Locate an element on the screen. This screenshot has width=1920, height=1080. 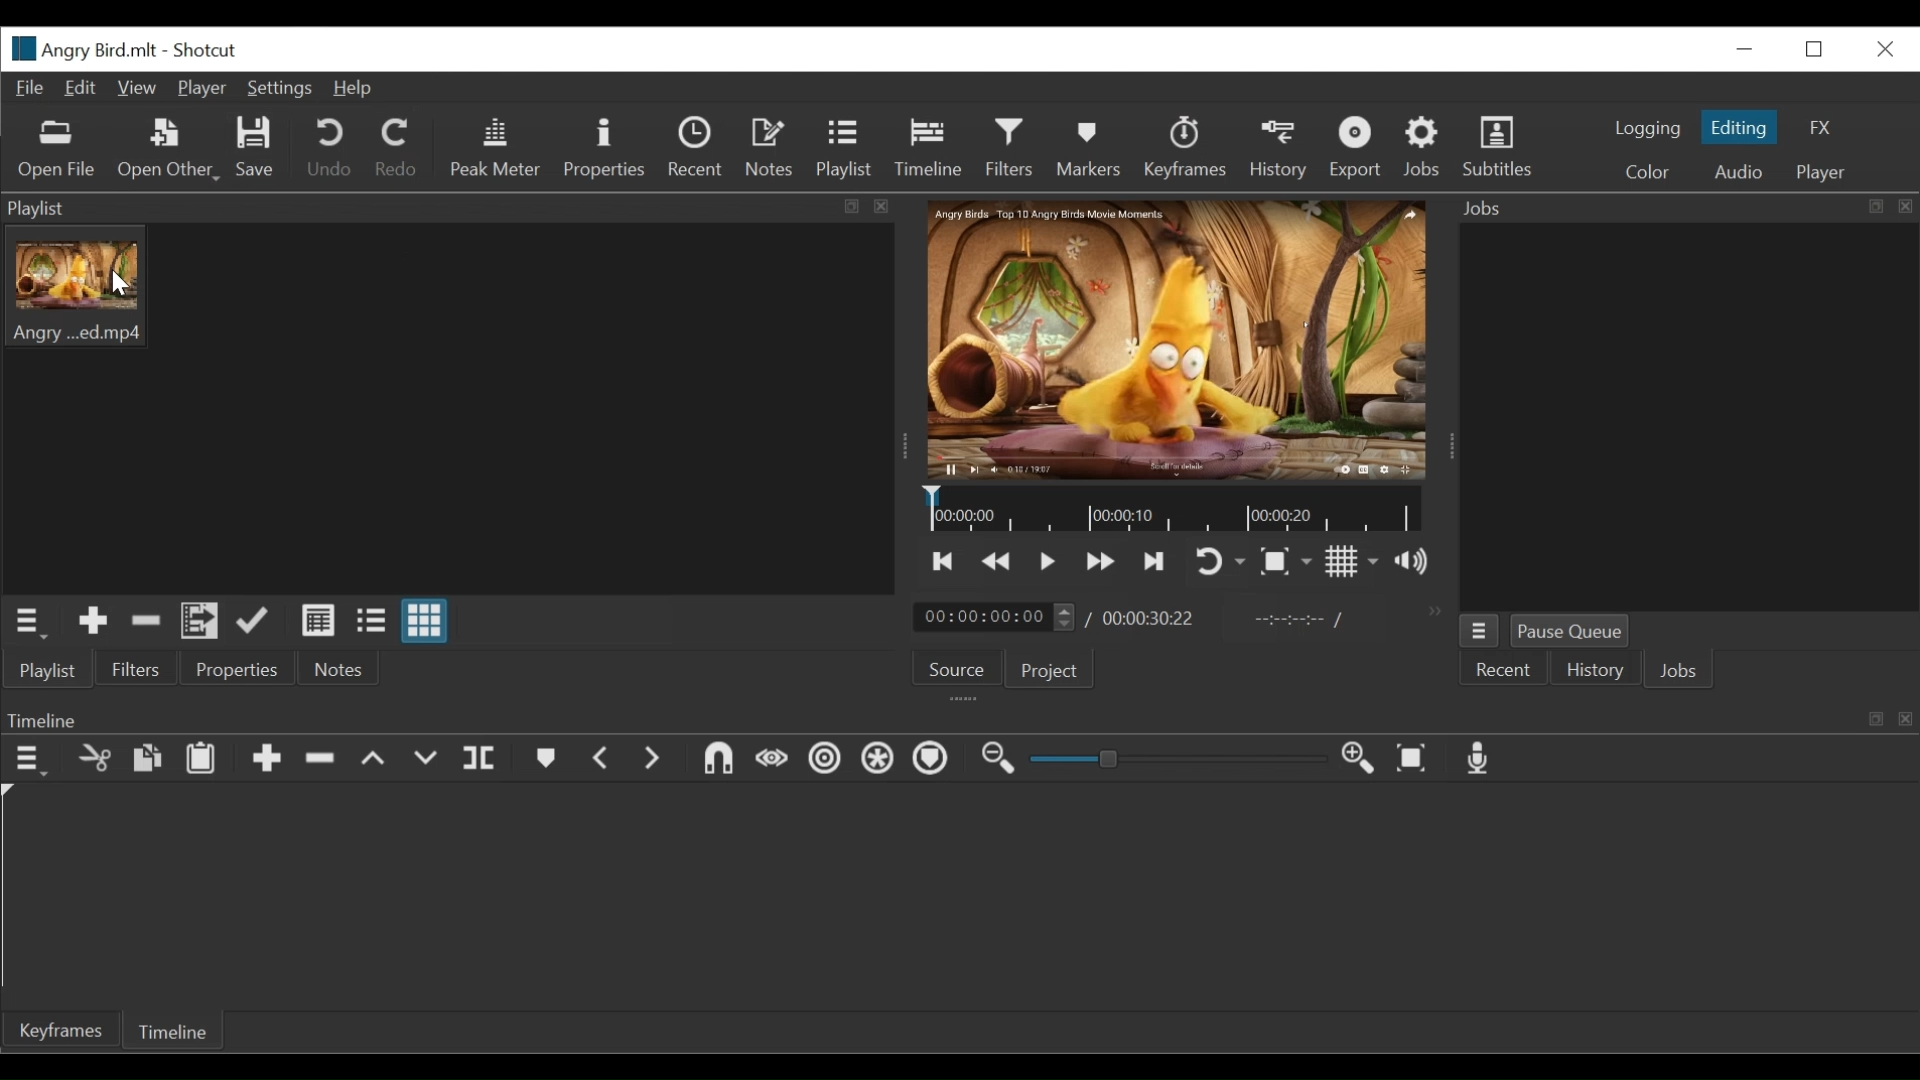
Show volume control is located at coordinates (1409, 559).